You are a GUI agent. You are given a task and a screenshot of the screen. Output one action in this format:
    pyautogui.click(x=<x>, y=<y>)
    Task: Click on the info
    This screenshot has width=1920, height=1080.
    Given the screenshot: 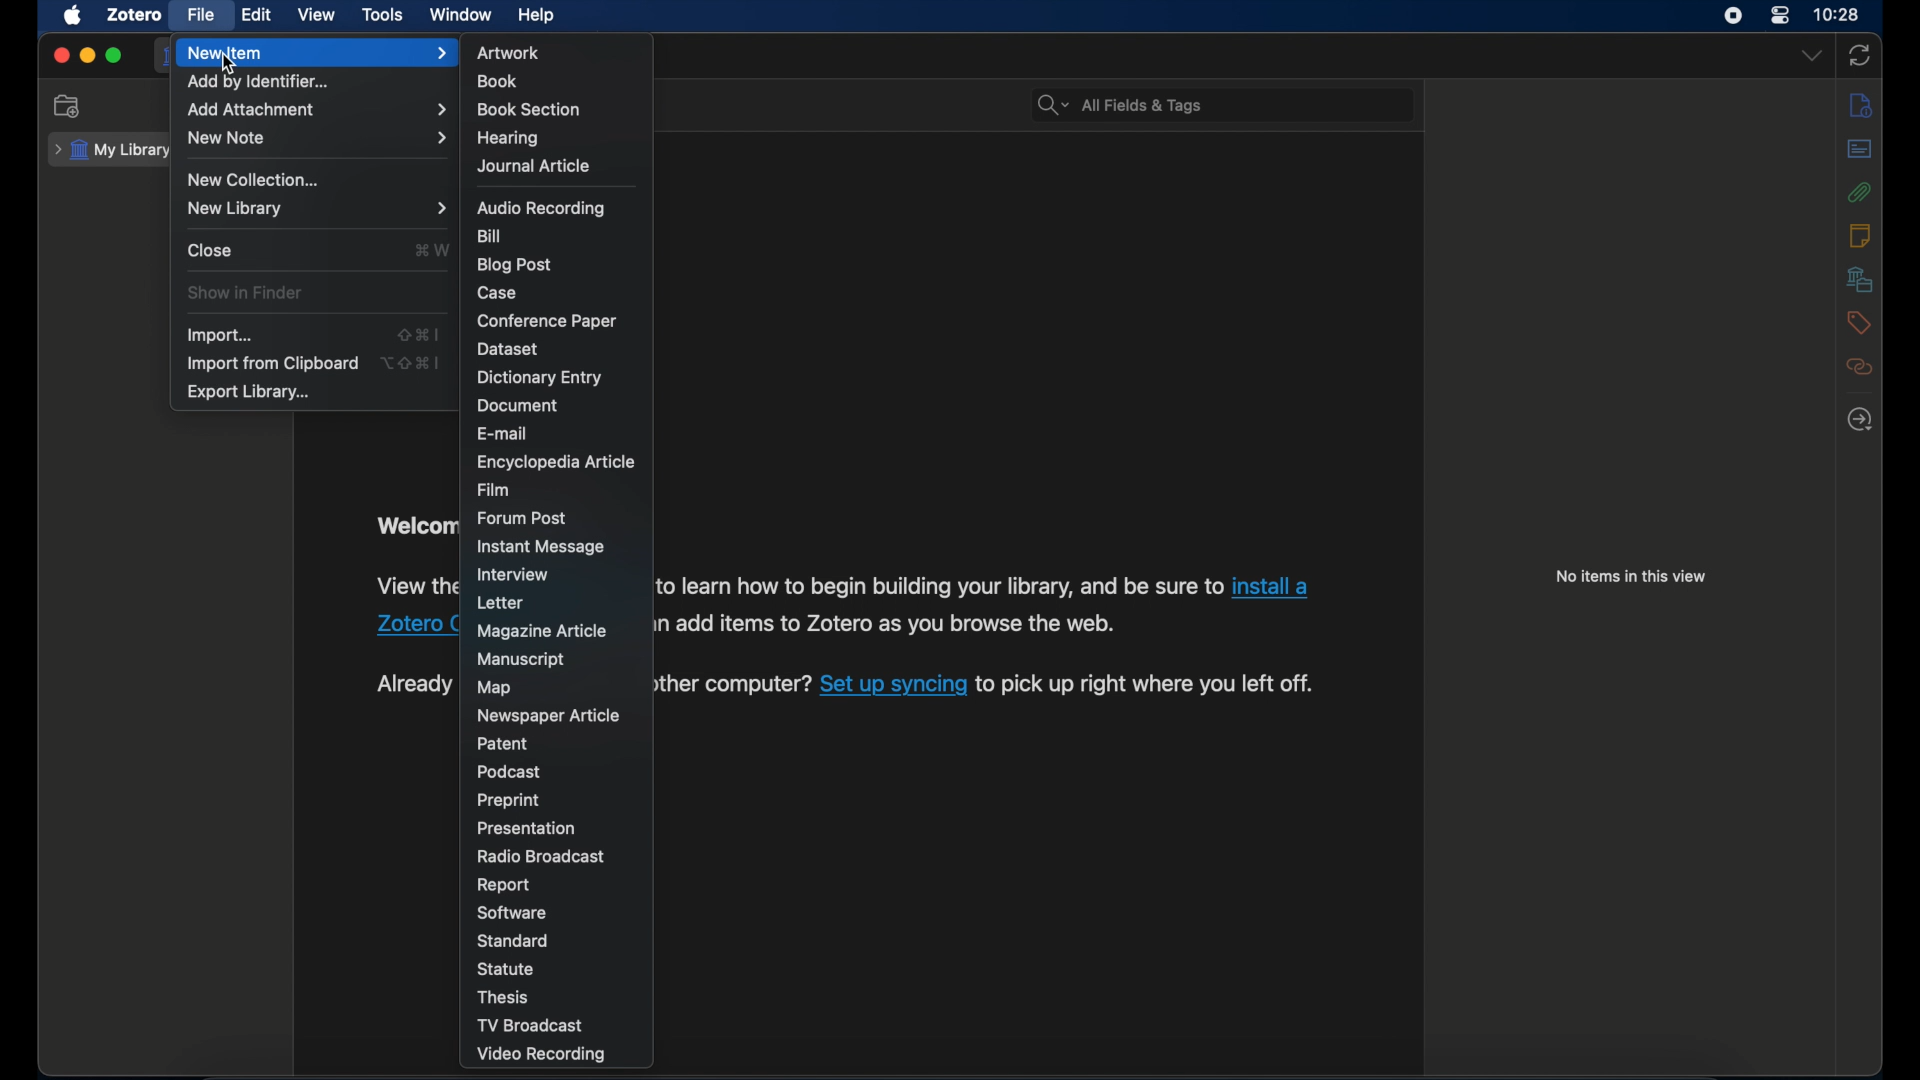 What is the action you would take?
    pyautogui.click(x=1861, y=105)
    